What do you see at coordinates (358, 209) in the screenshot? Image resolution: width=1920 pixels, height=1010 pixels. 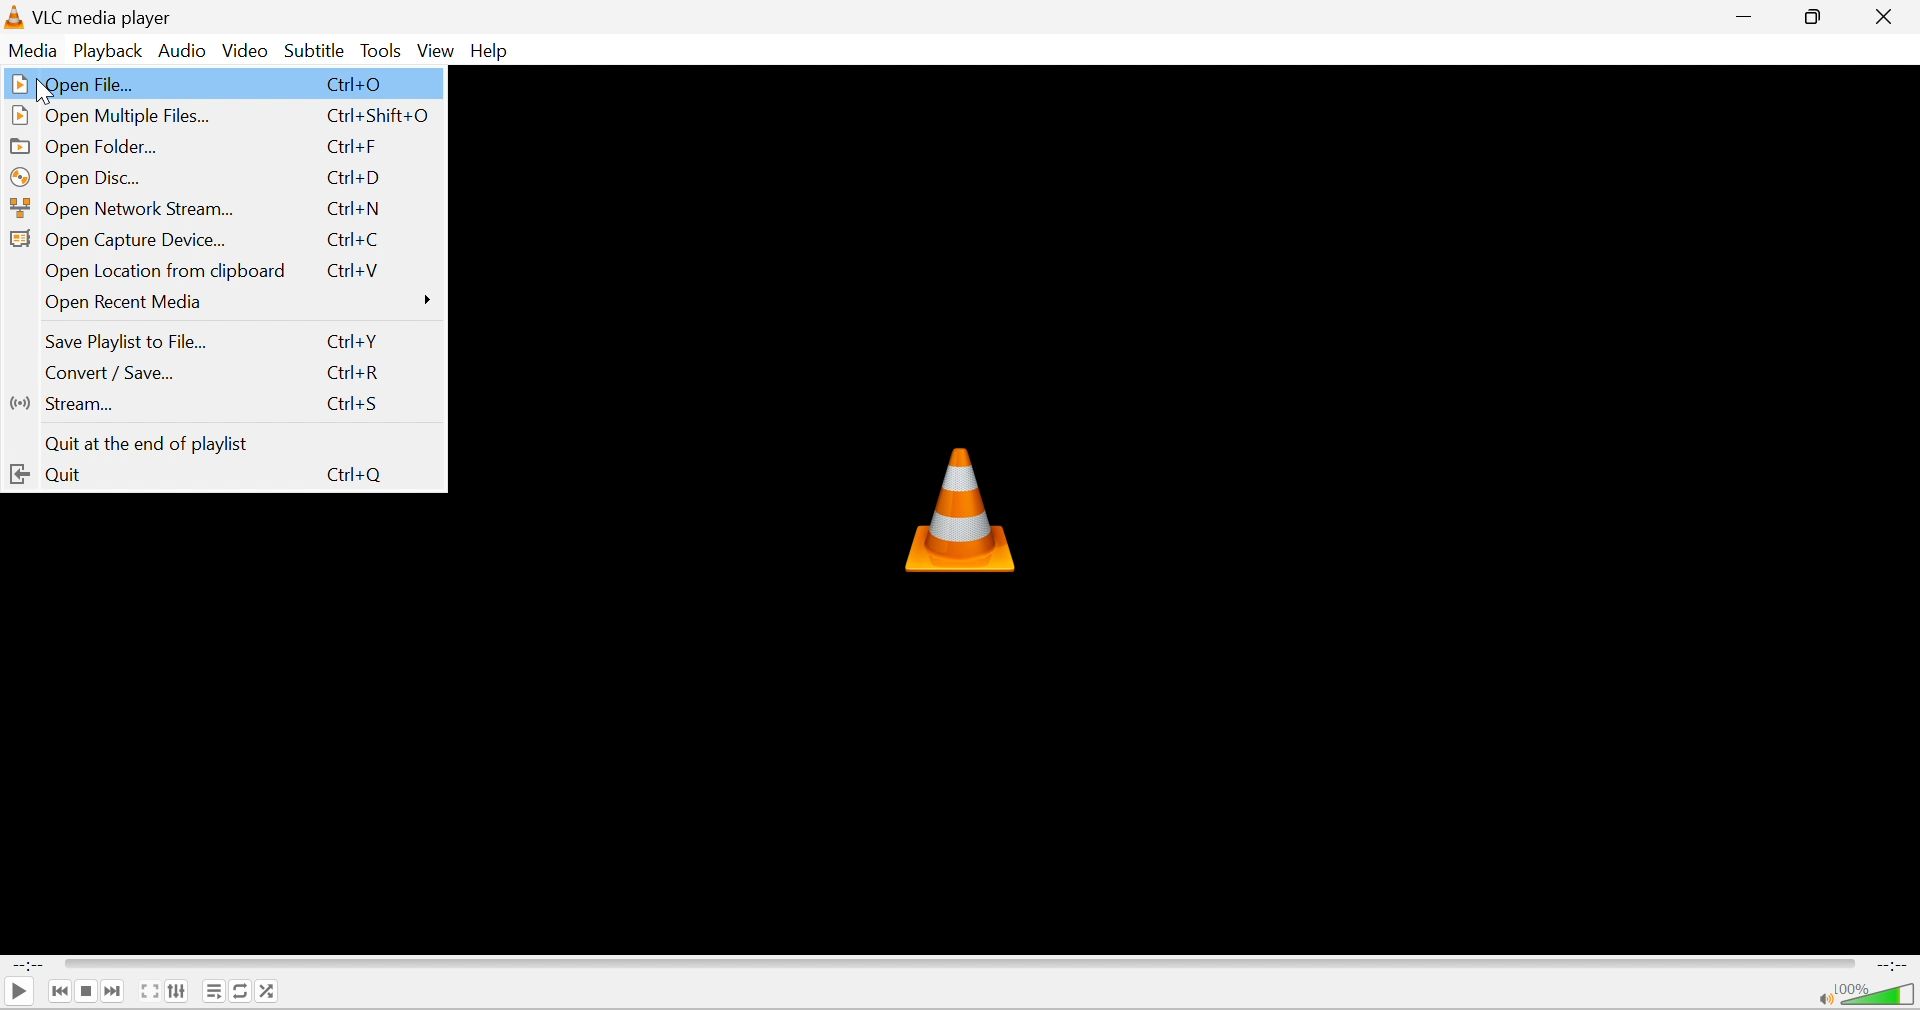 I see `Ctrl + N` at bounding box center [358, 209].